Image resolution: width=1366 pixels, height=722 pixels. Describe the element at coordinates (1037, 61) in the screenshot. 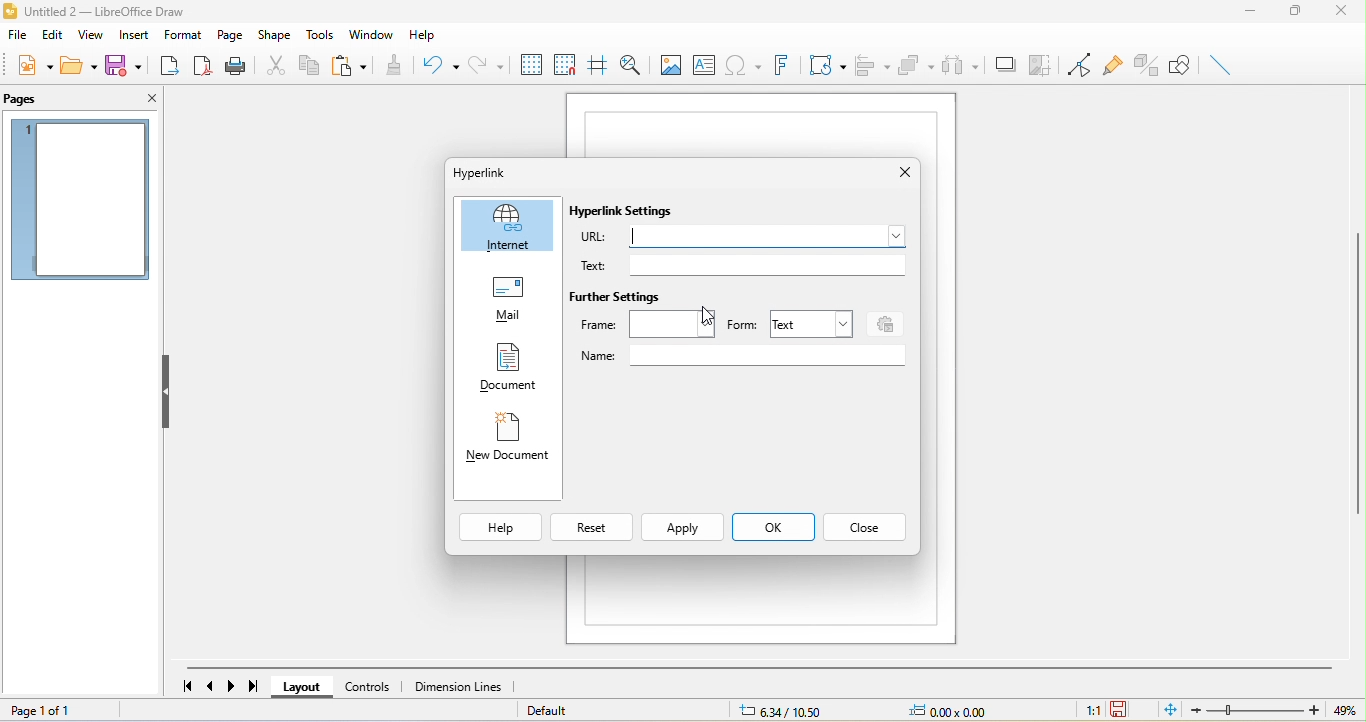

I see `crop image` at that location.